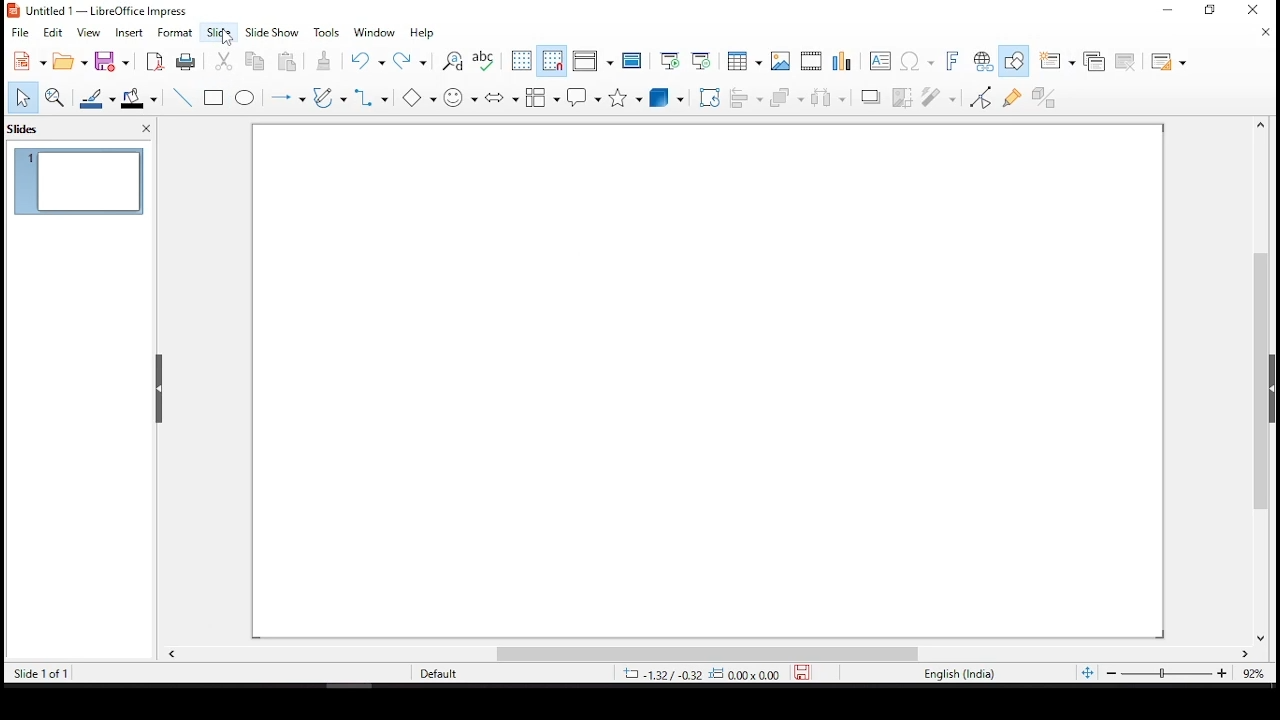  Describe the element at coordinates (457, 97) in the screenshot. I see `symbol shapes` at that location.